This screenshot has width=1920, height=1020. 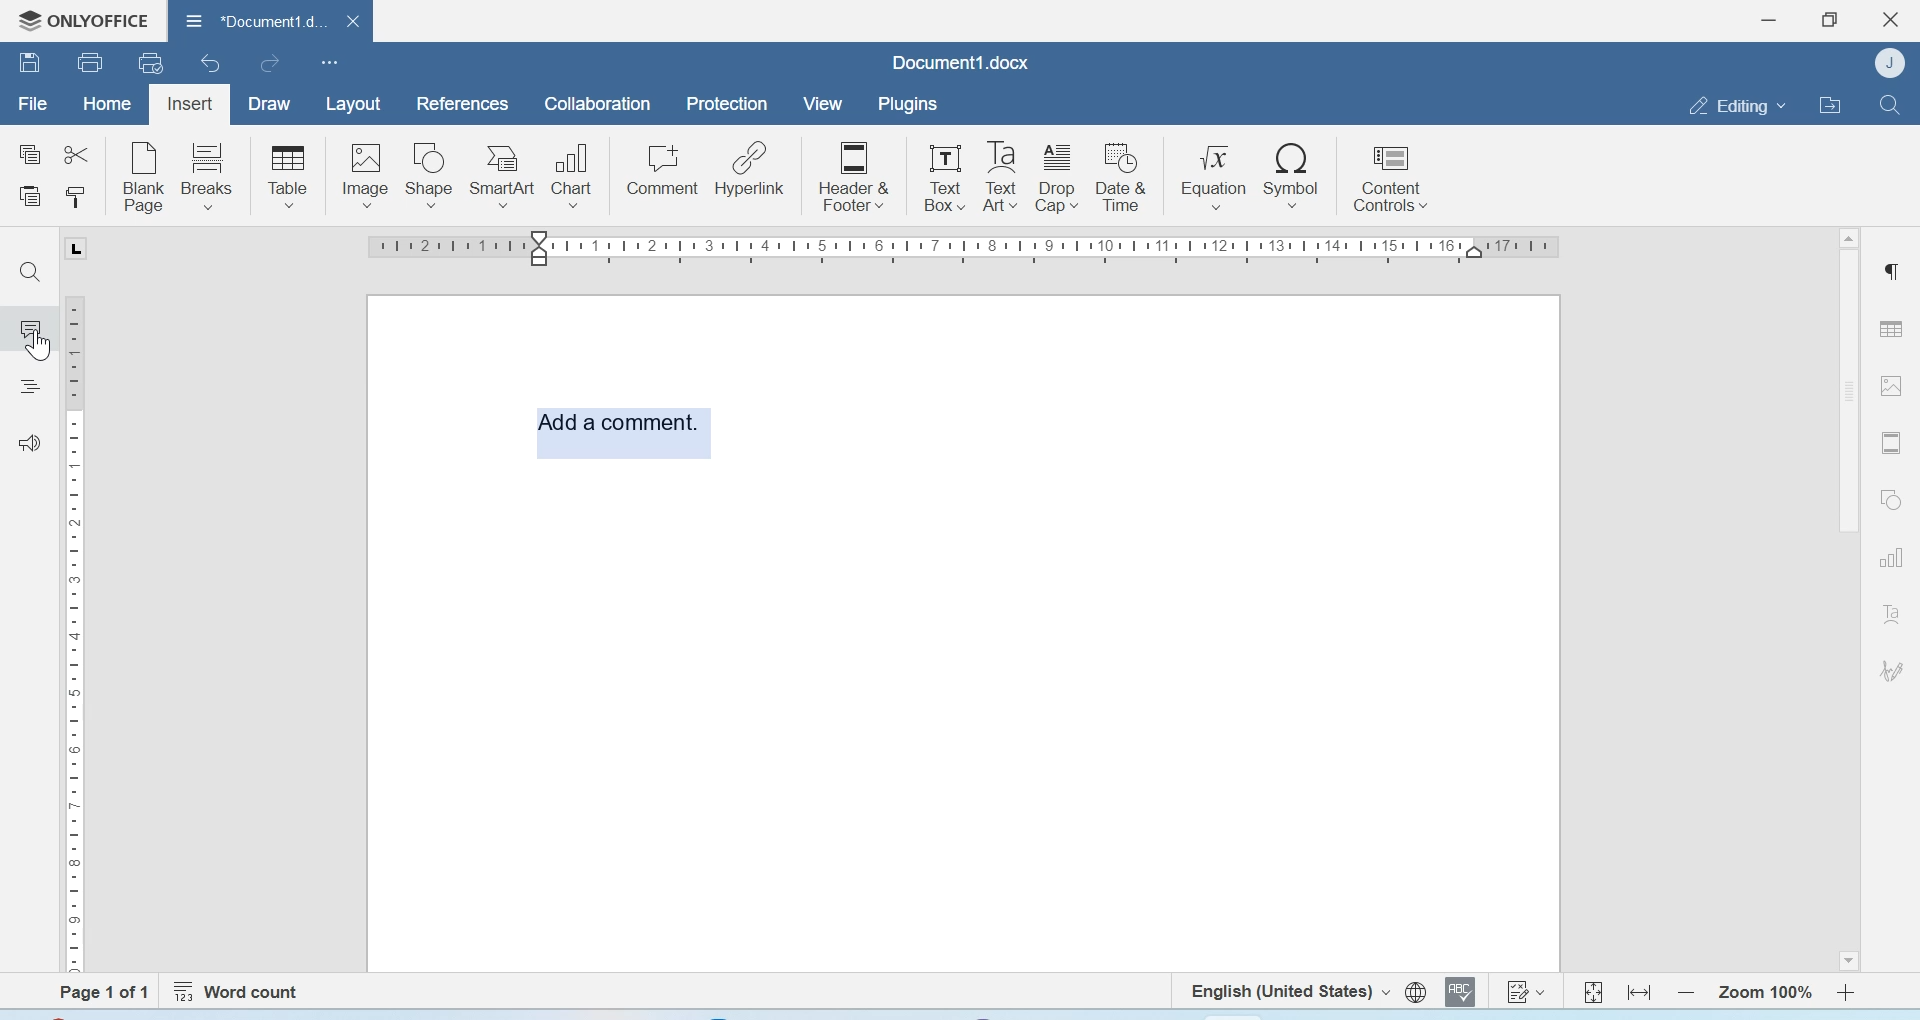 What do you see at coordinates (29, 389) in the screenshot?
I see `Headings` at bounding box center [29, 389].